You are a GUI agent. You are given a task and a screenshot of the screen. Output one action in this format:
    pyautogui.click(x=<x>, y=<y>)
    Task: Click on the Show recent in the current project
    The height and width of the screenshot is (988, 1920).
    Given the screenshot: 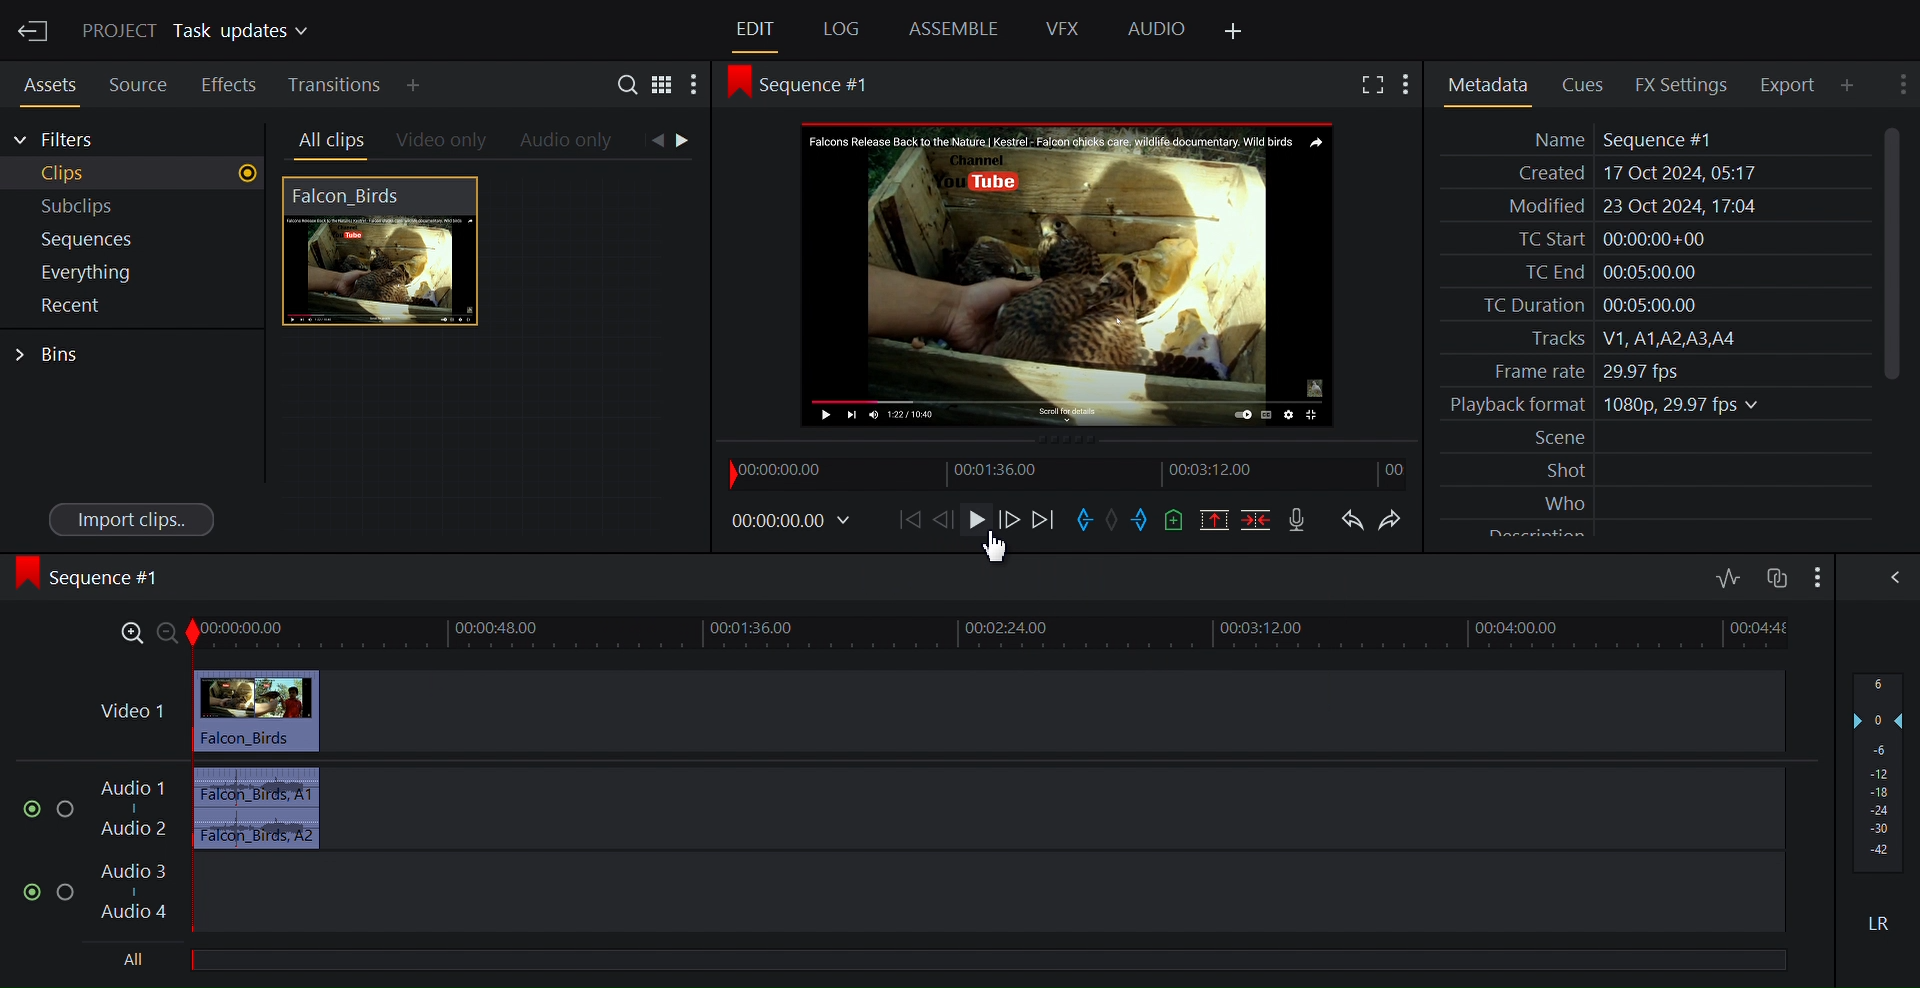 What is the action you would take?
    pyautogui.click(x=130, y=306)
    